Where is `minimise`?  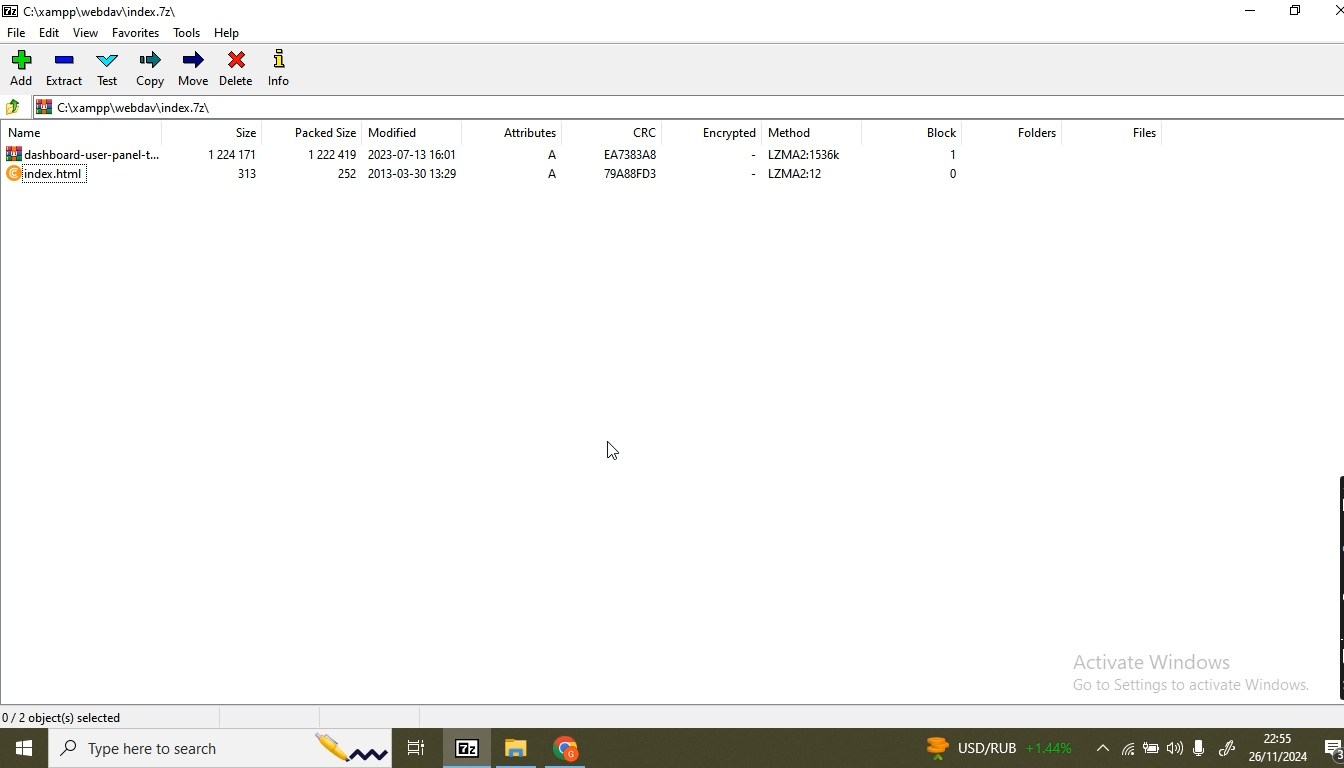
minimise is located at coordinates (1249, 13).